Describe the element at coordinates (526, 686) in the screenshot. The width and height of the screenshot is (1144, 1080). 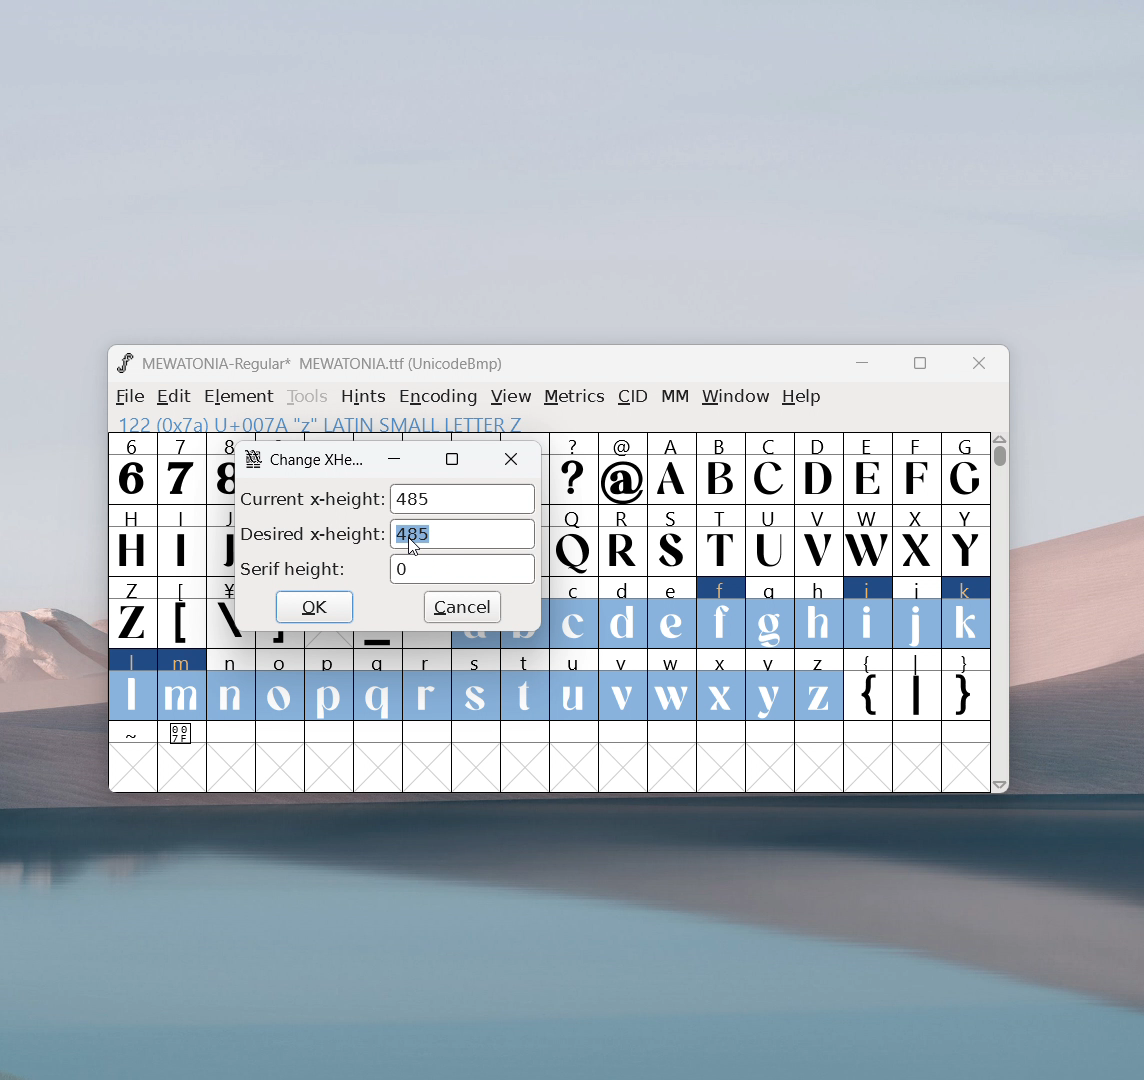
I see `t` at that location.